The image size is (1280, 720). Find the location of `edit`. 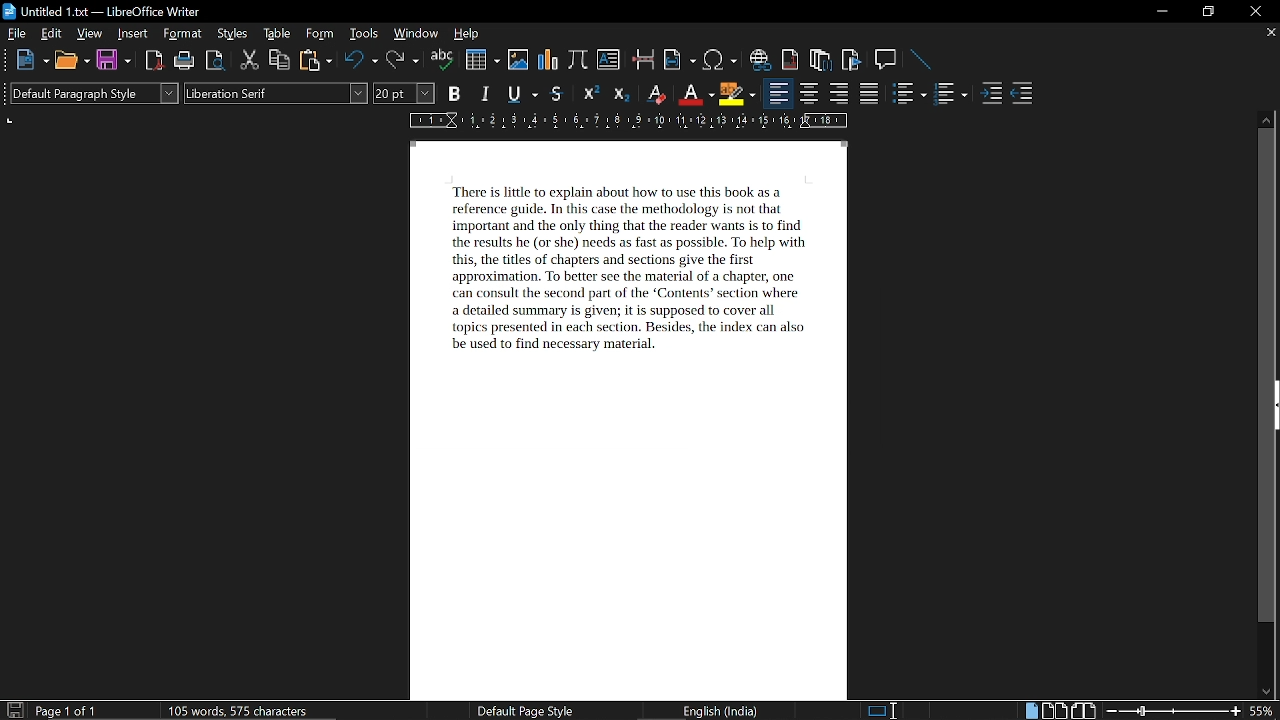

edit is located at coordinates (52, 34).